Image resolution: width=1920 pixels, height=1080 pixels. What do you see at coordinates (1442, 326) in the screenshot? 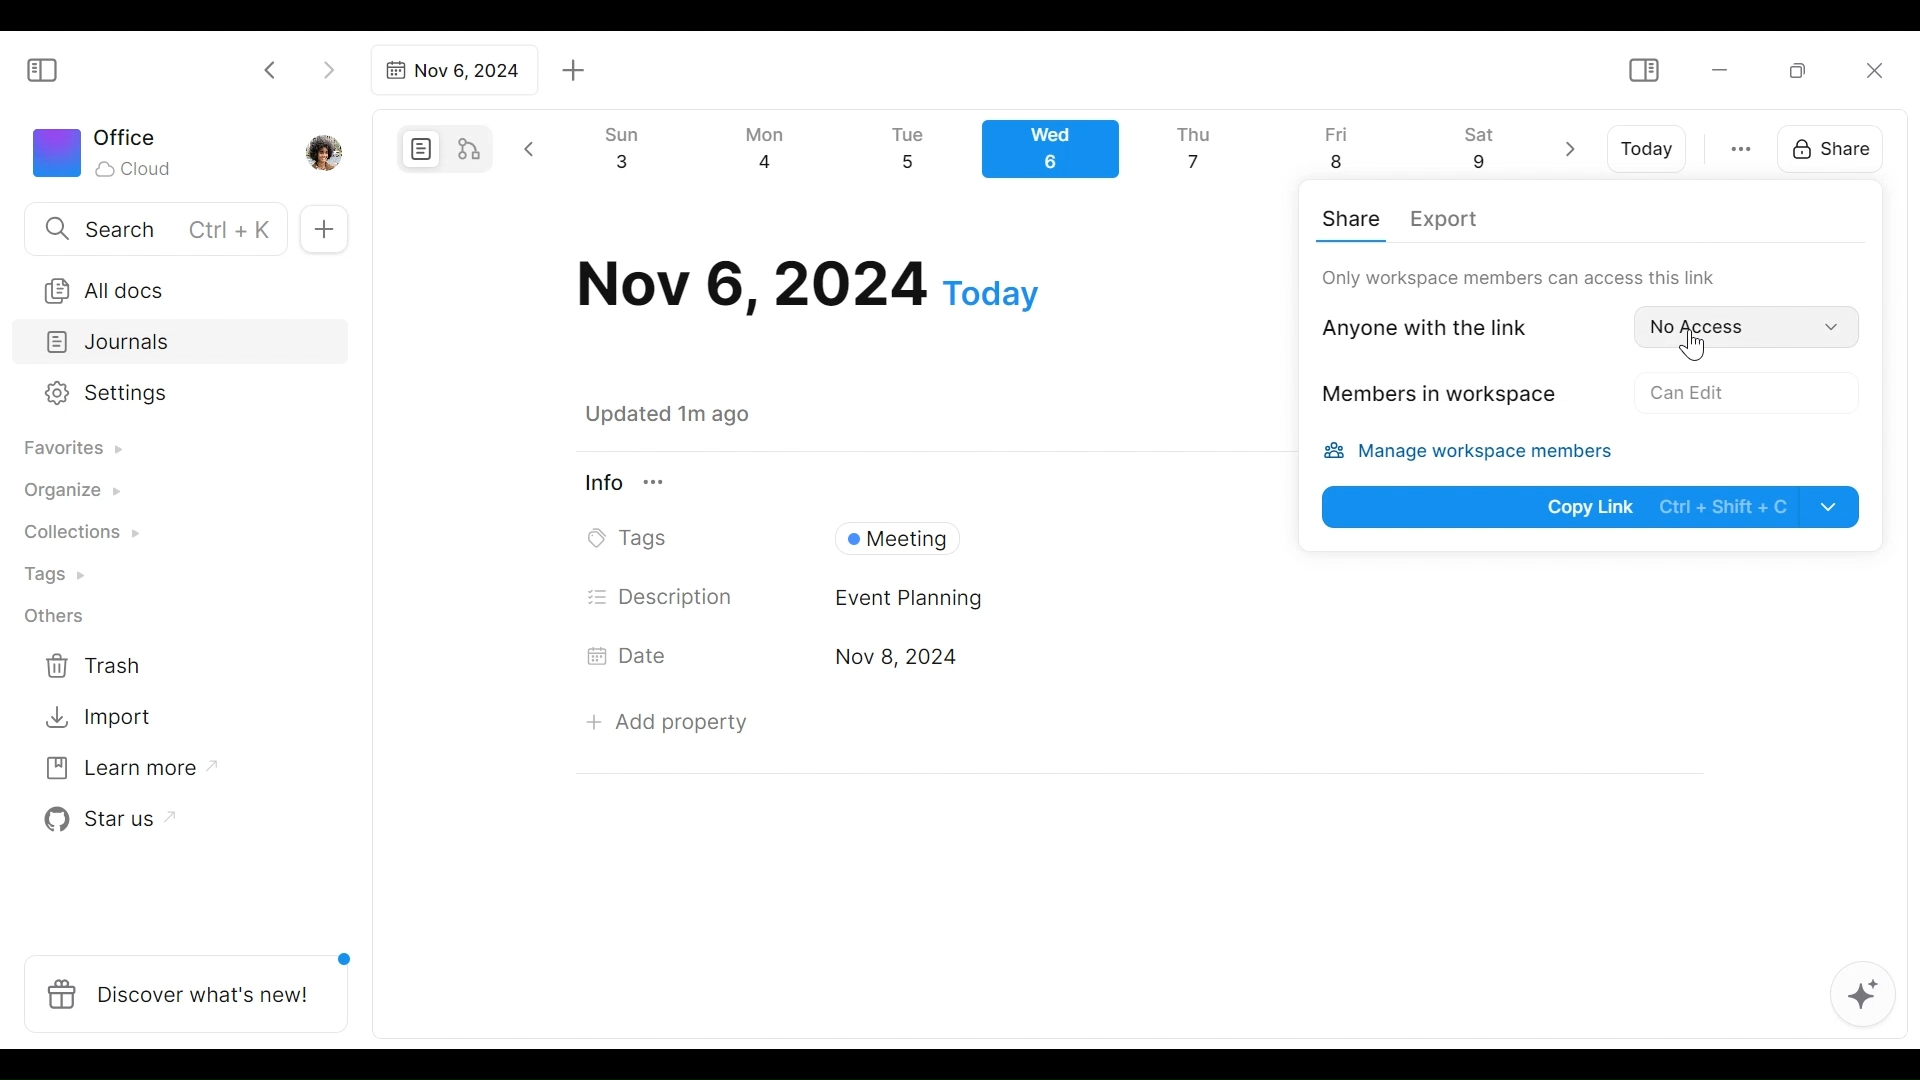
I see `Anyone with thelink` at bounding box center [1442, 326].